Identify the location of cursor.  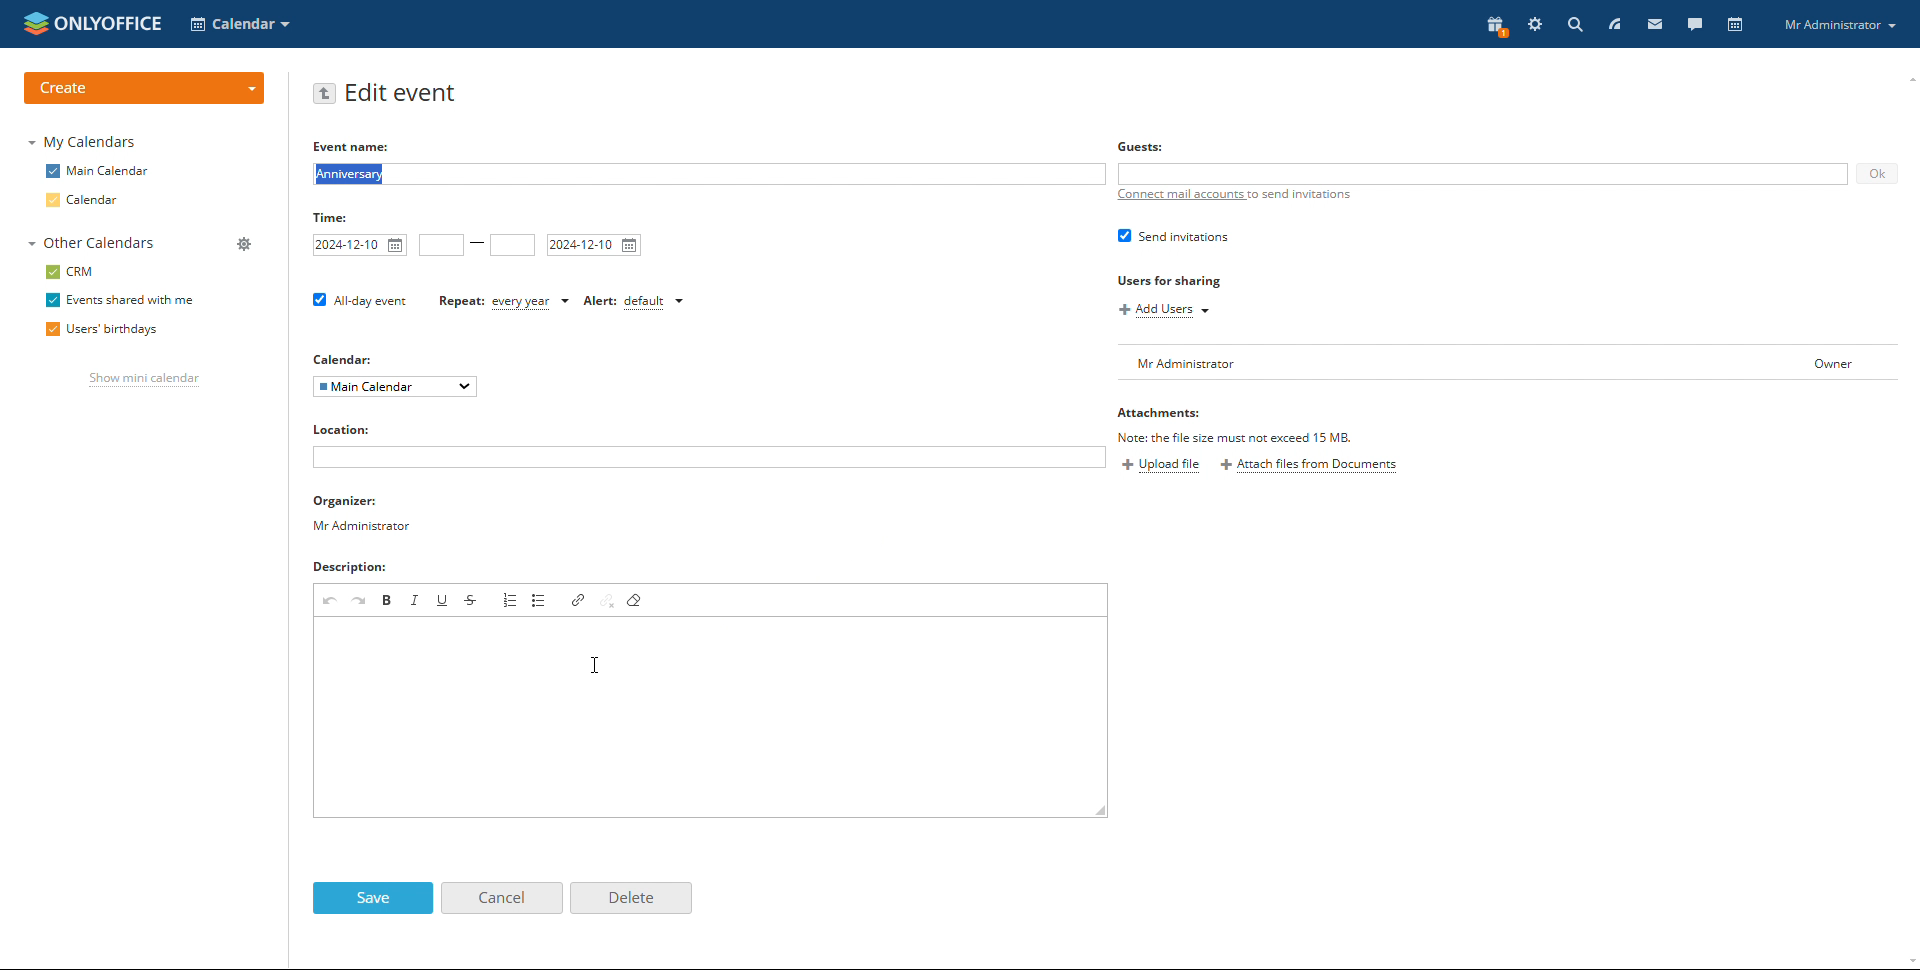
(594, 664).